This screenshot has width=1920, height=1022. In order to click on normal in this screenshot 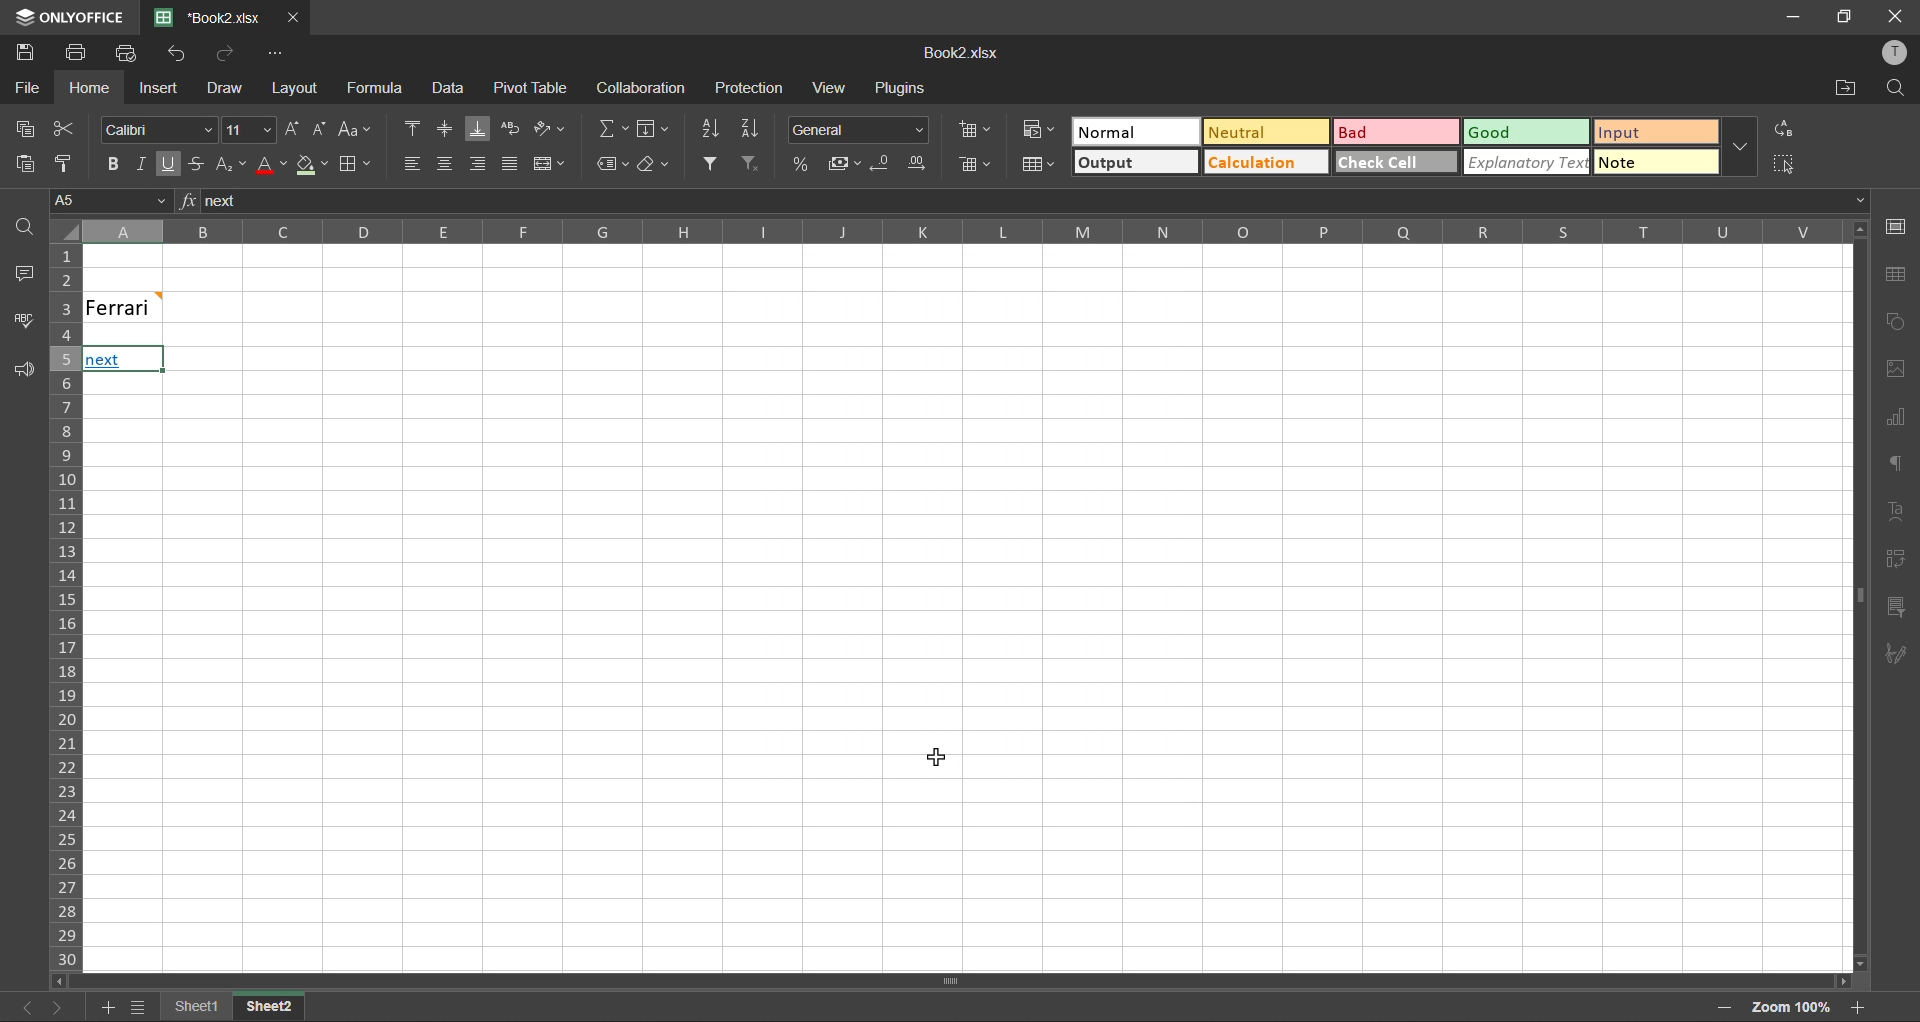, I will do `click(1129, 130)`.